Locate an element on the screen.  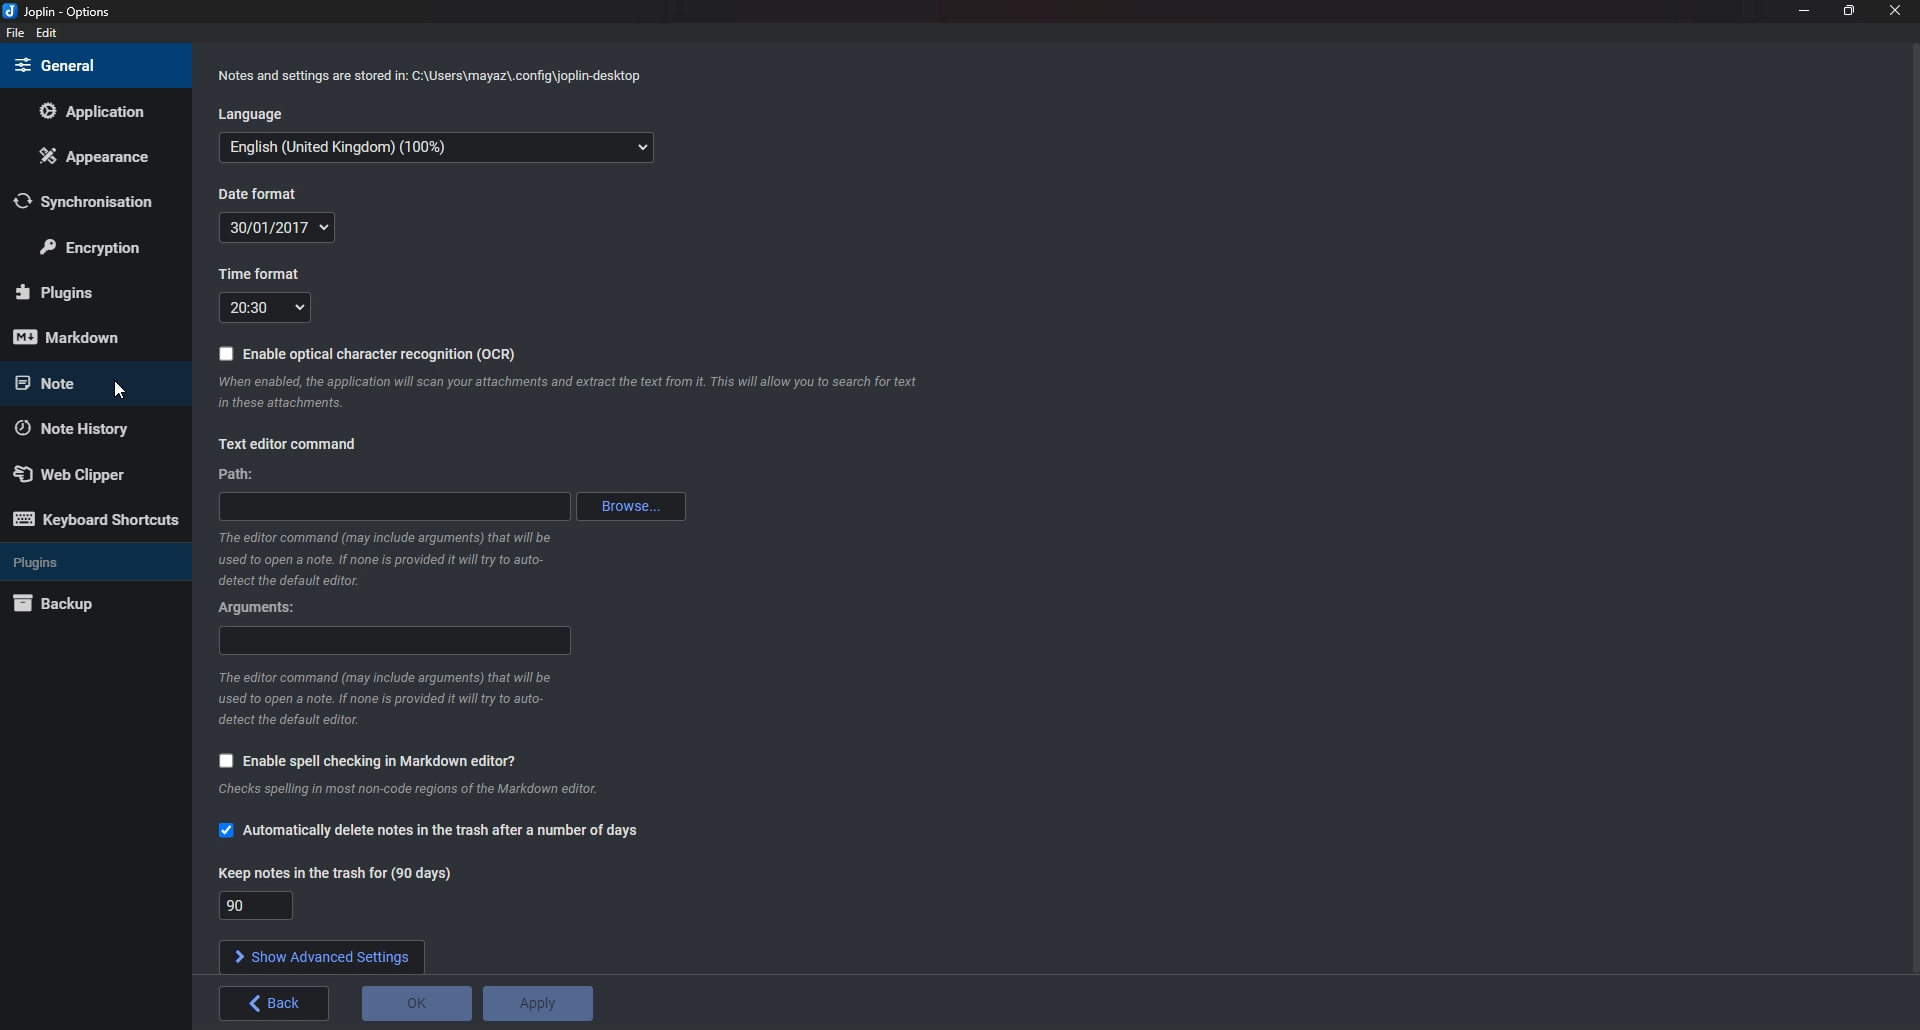
Automatically delete notes is located at coordinates (431, 830).